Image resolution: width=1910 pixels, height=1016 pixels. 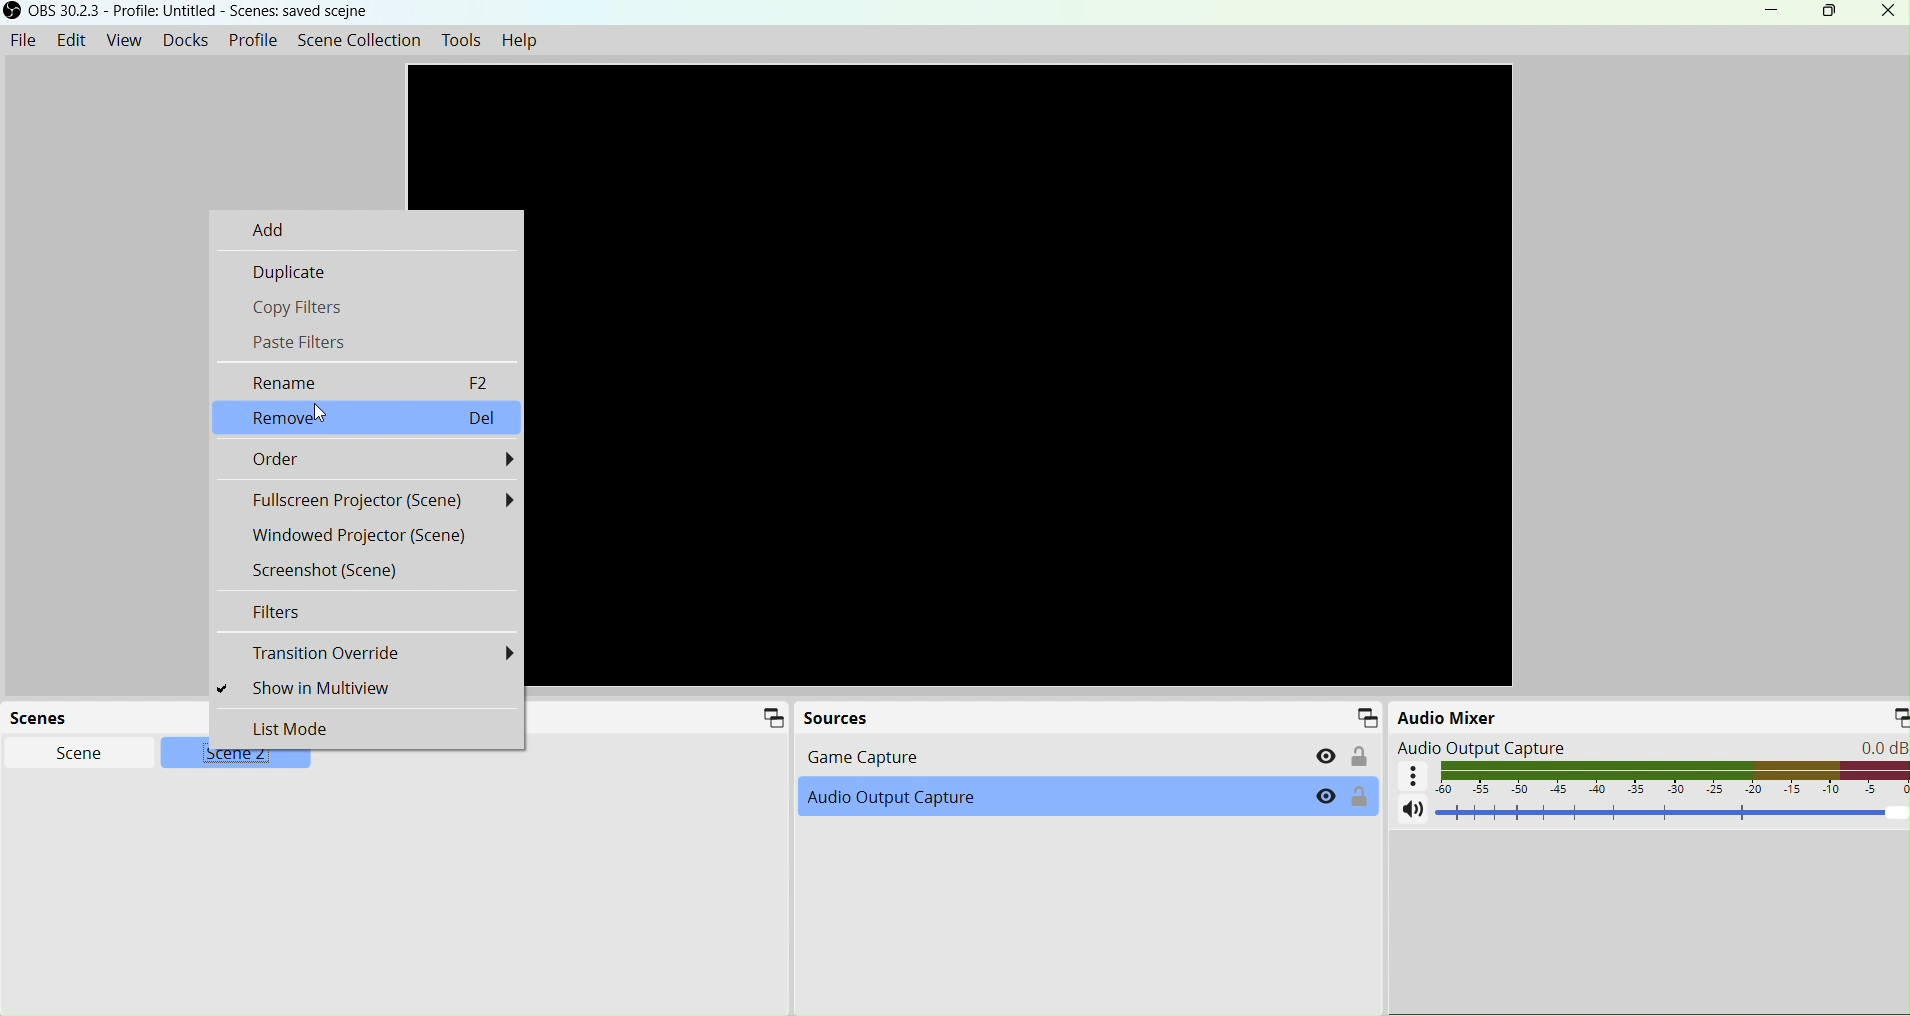 I want to click on Paste Filters, so click(x=367, y=341).